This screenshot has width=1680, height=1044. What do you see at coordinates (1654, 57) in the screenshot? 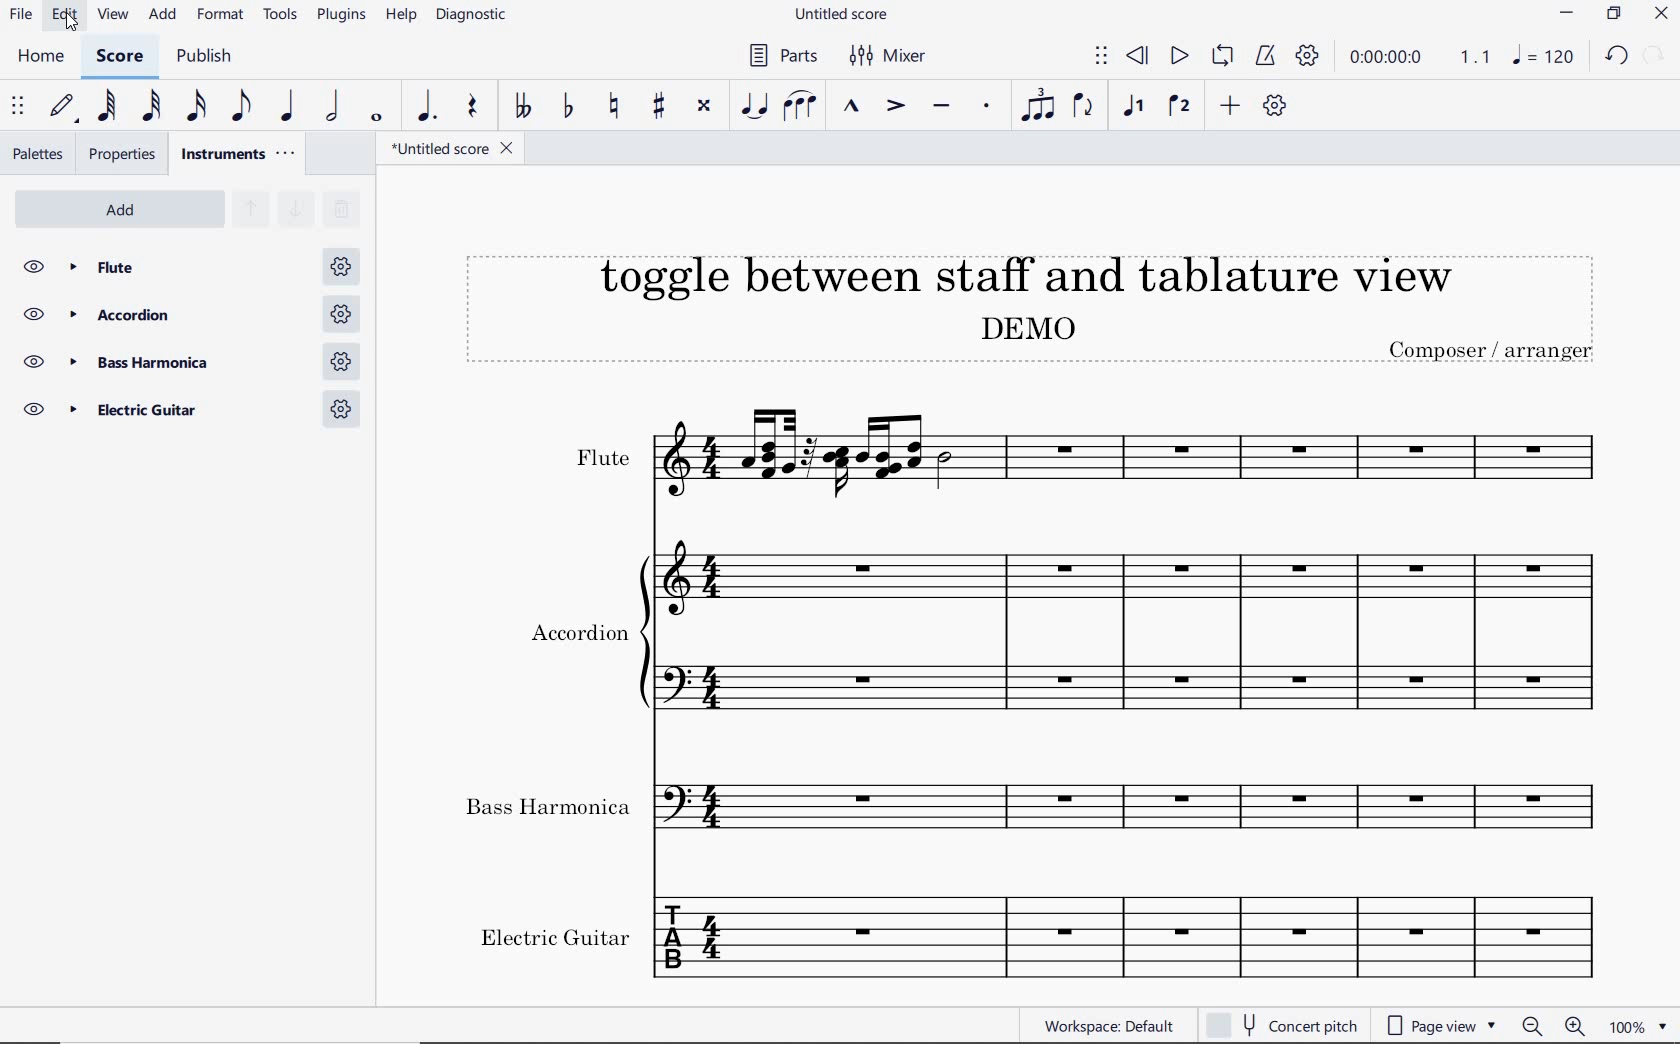
I see `REDO` at bounding box center [1654, 57].